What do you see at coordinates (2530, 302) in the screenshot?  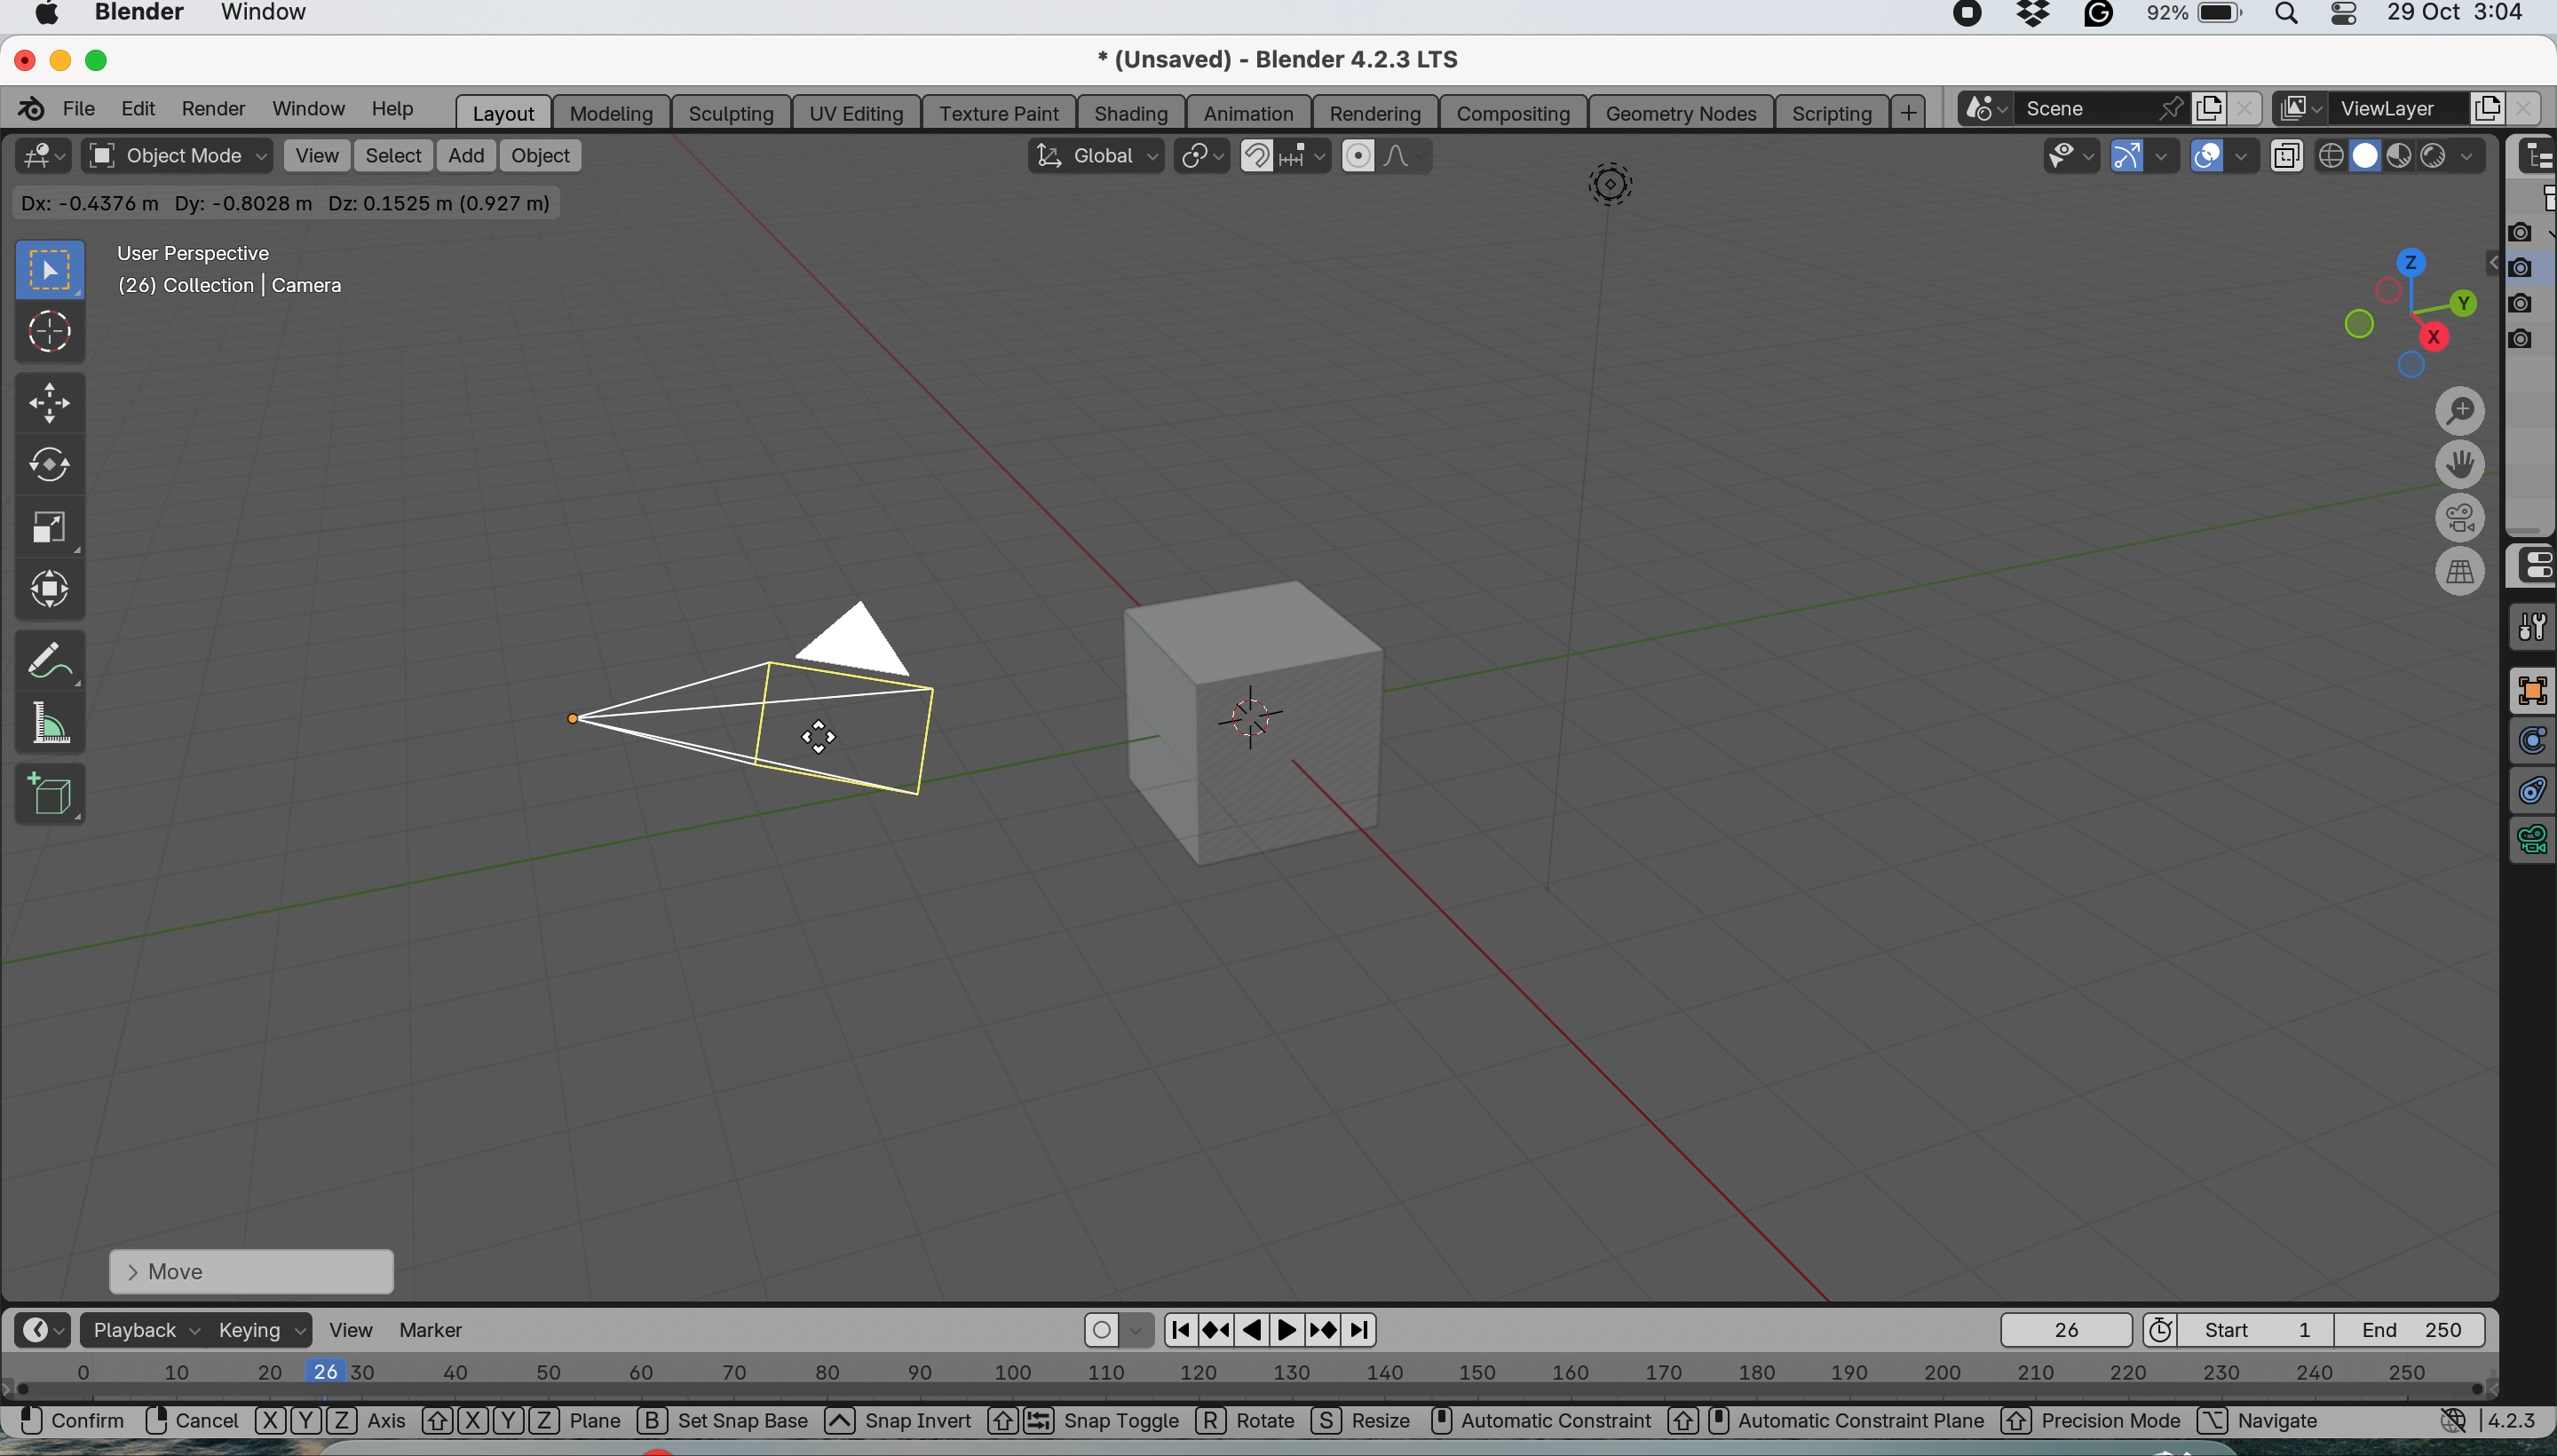 I see `disable in renders` at bounding box center [2530, 302].